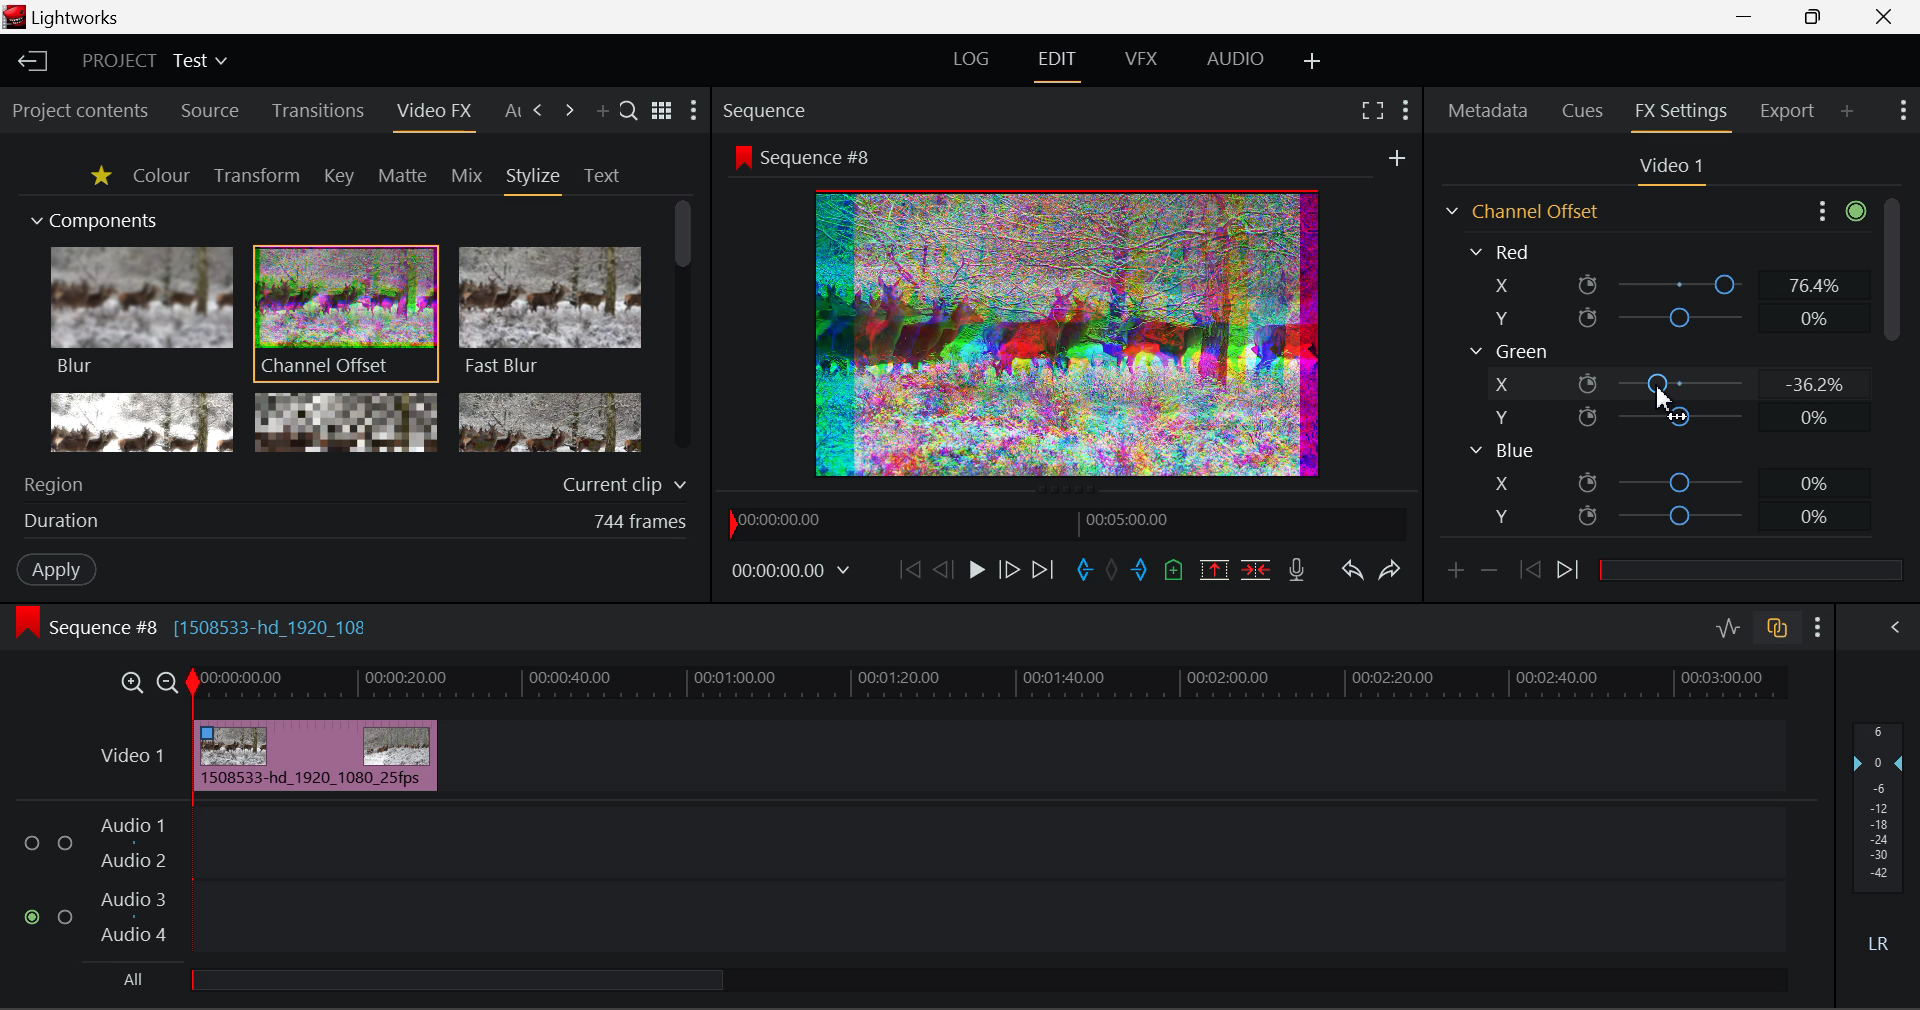  I want to click on Fast Blur, so click(551, 312).